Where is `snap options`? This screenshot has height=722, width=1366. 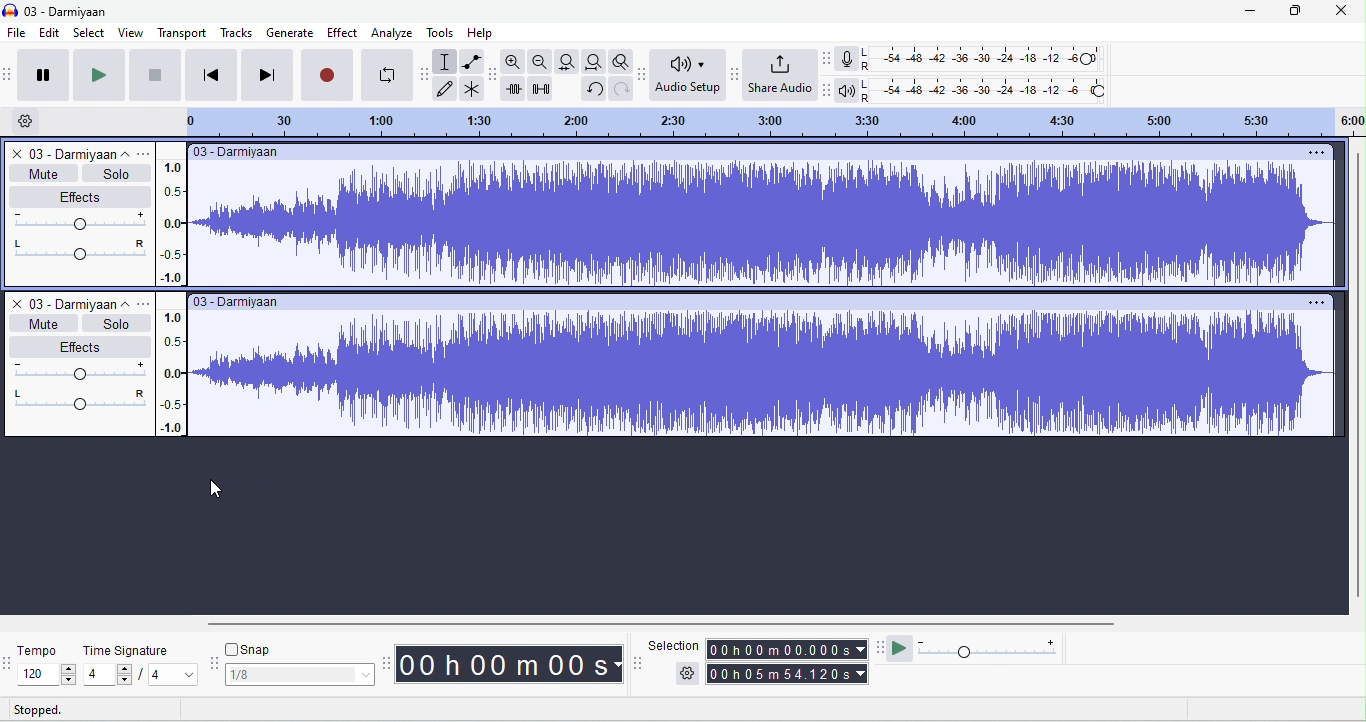 snap options is located at coordinates (213, 661).